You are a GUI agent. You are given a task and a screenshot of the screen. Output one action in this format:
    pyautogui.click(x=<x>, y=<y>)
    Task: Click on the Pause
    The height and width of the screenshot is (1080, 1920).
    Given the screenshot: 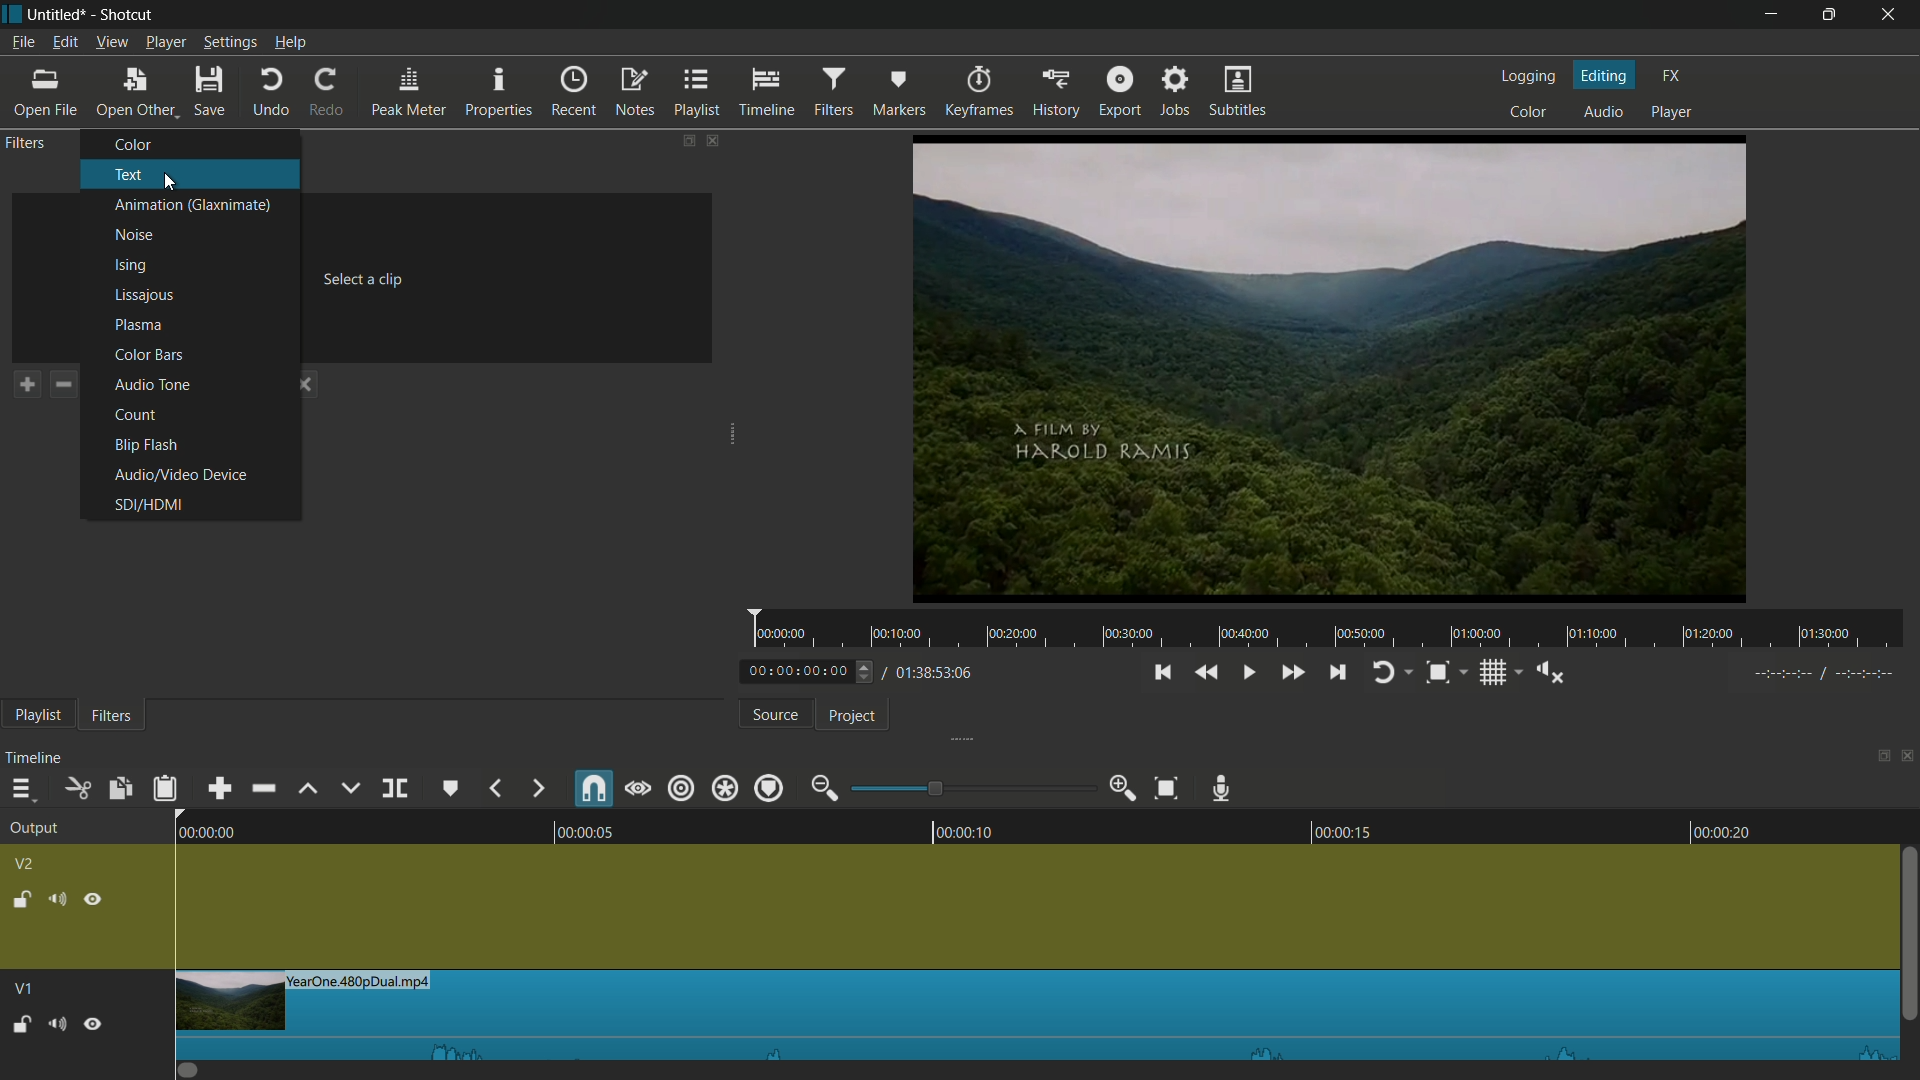 What is the action you would take?
    pyautogui.click(x=94, y=1022)
    